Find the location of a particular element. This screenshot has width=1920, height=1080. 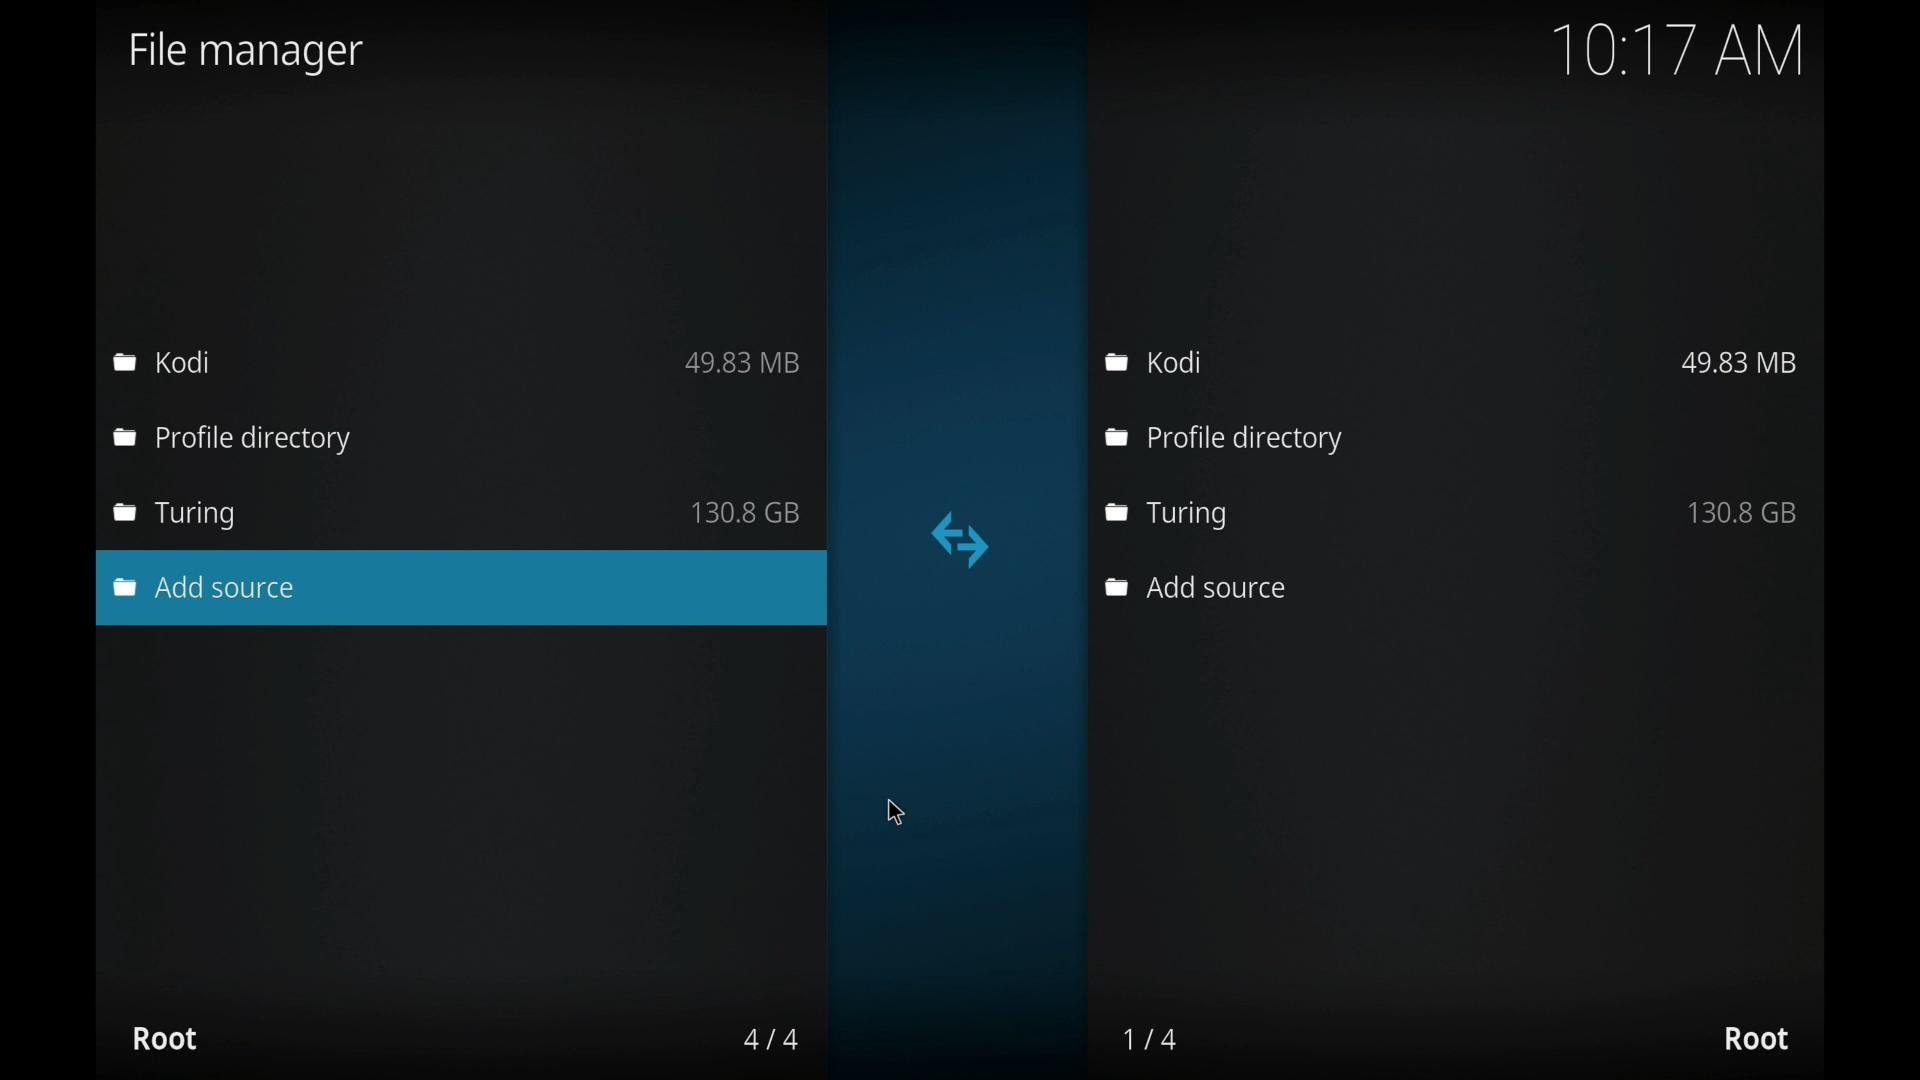

add source is located at coordinates (1193, 587).